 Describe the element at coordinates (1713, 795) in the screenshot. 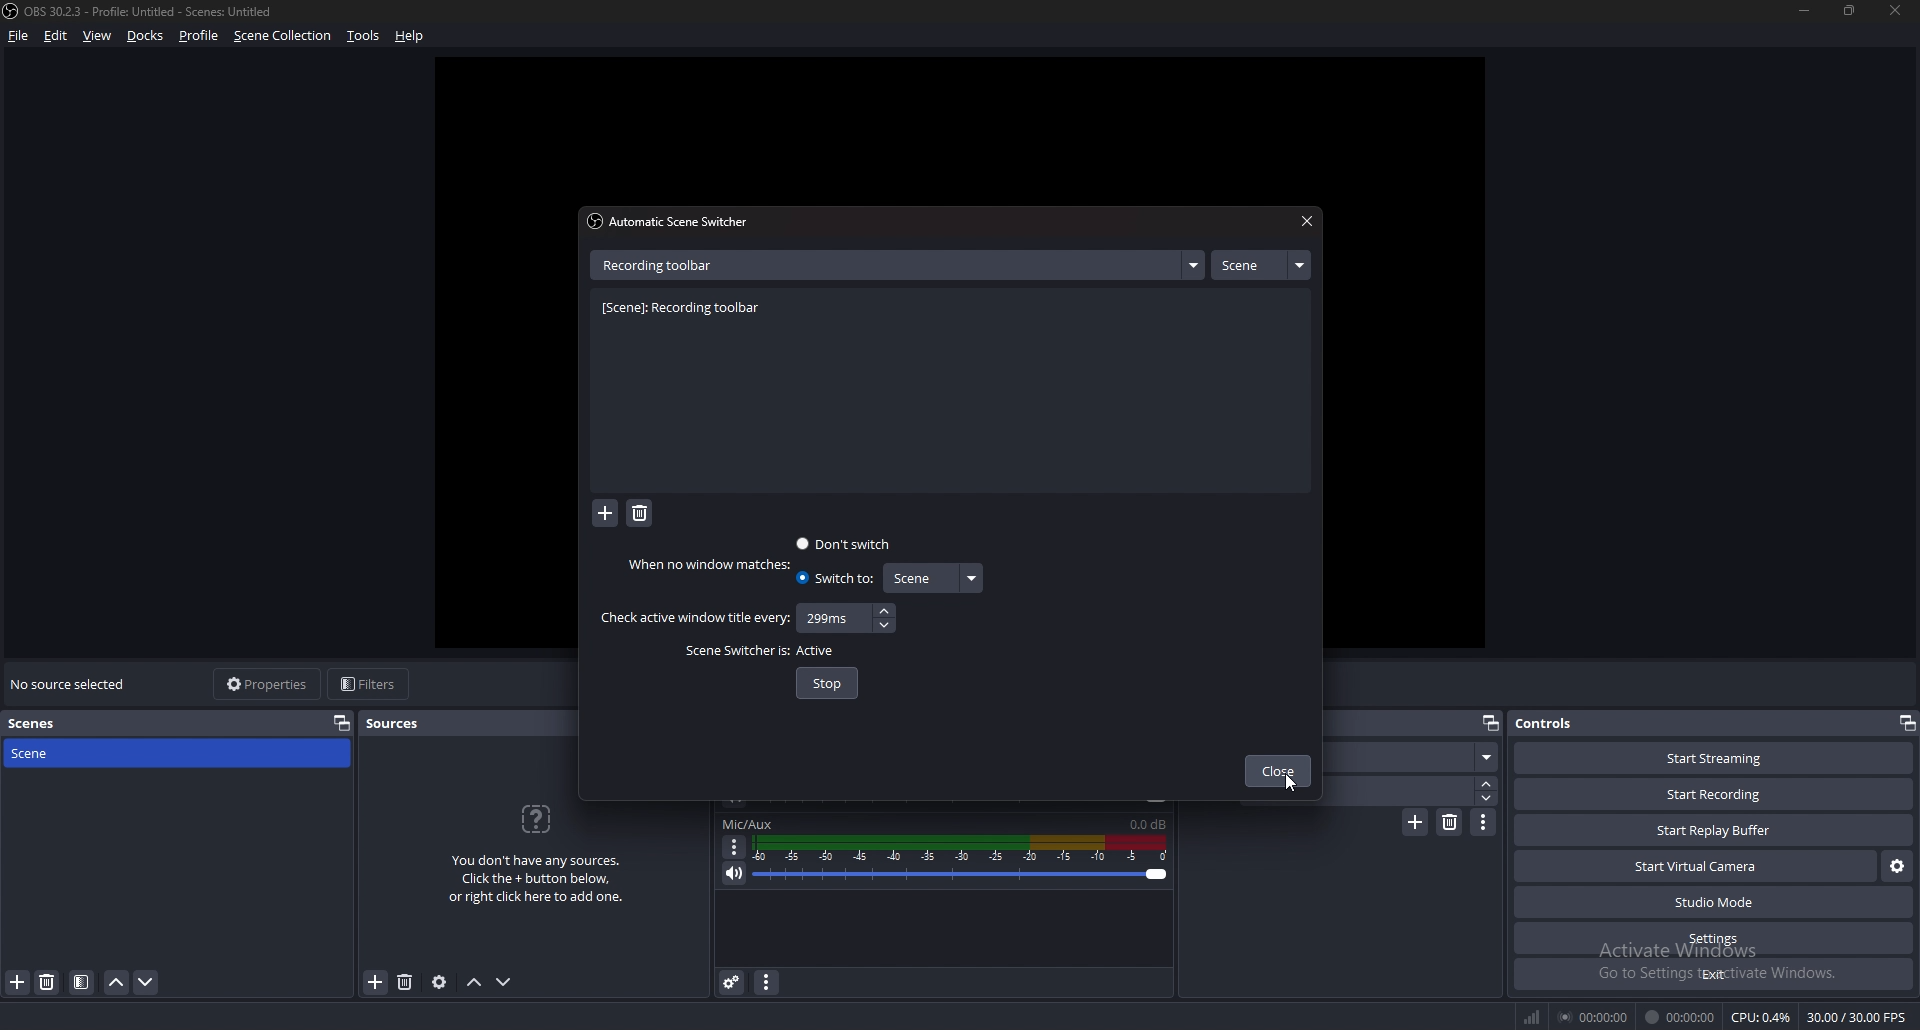

I see `start recording` at that location.